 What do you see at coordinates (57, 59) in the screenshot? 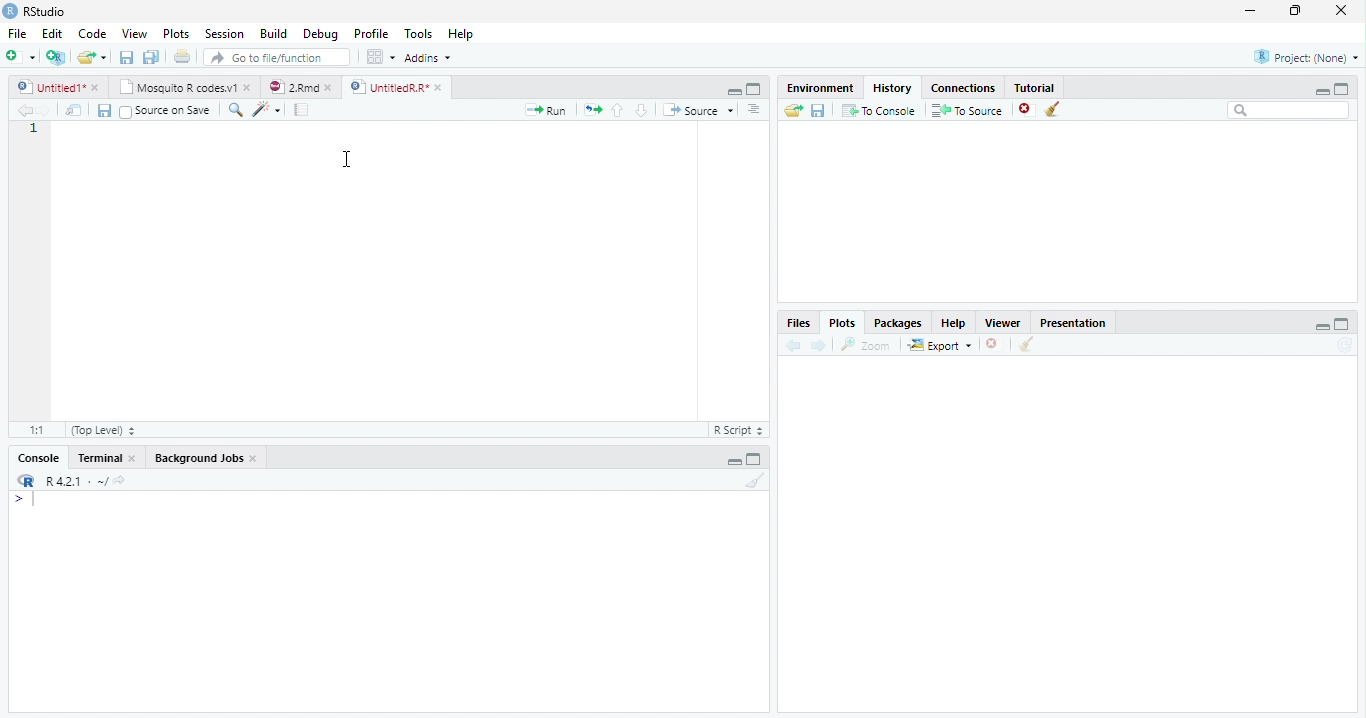
I see `Create a project` at bounding box center [57, 59].